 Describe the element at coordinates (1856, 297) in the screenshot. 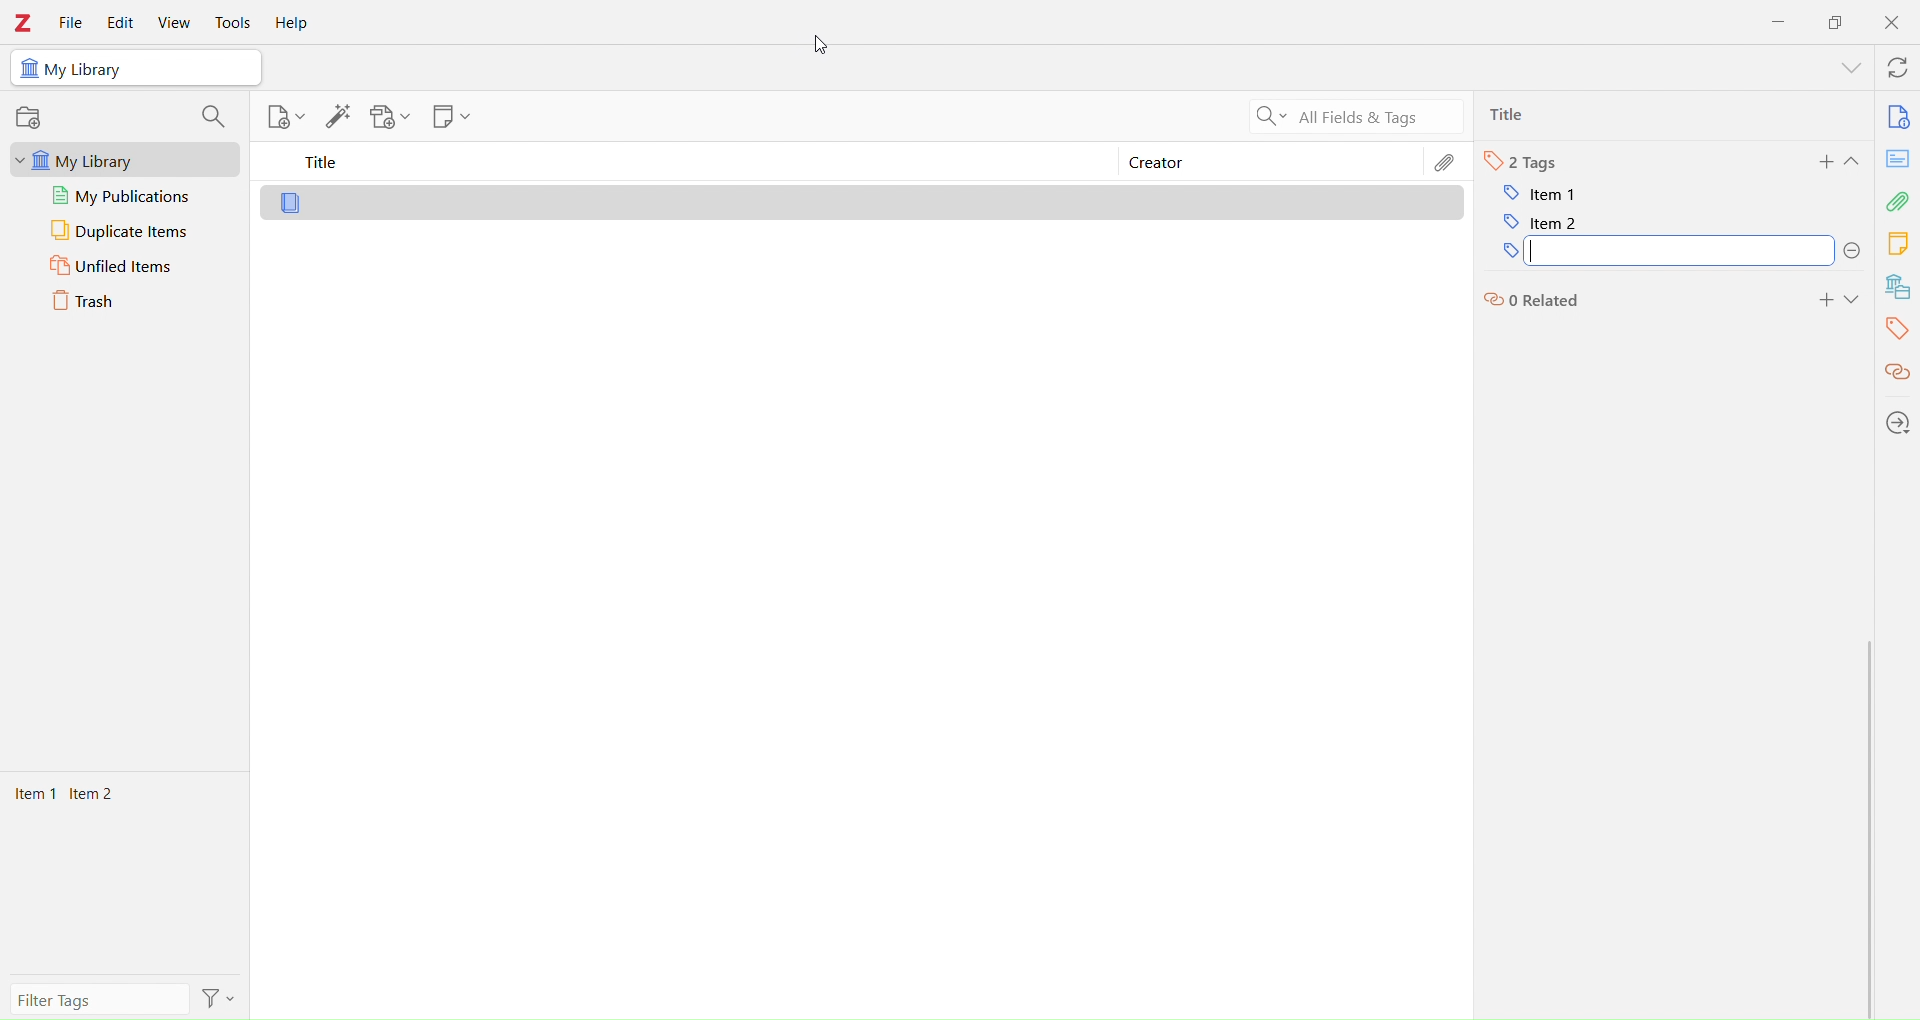

I see `Expand section` at that location.